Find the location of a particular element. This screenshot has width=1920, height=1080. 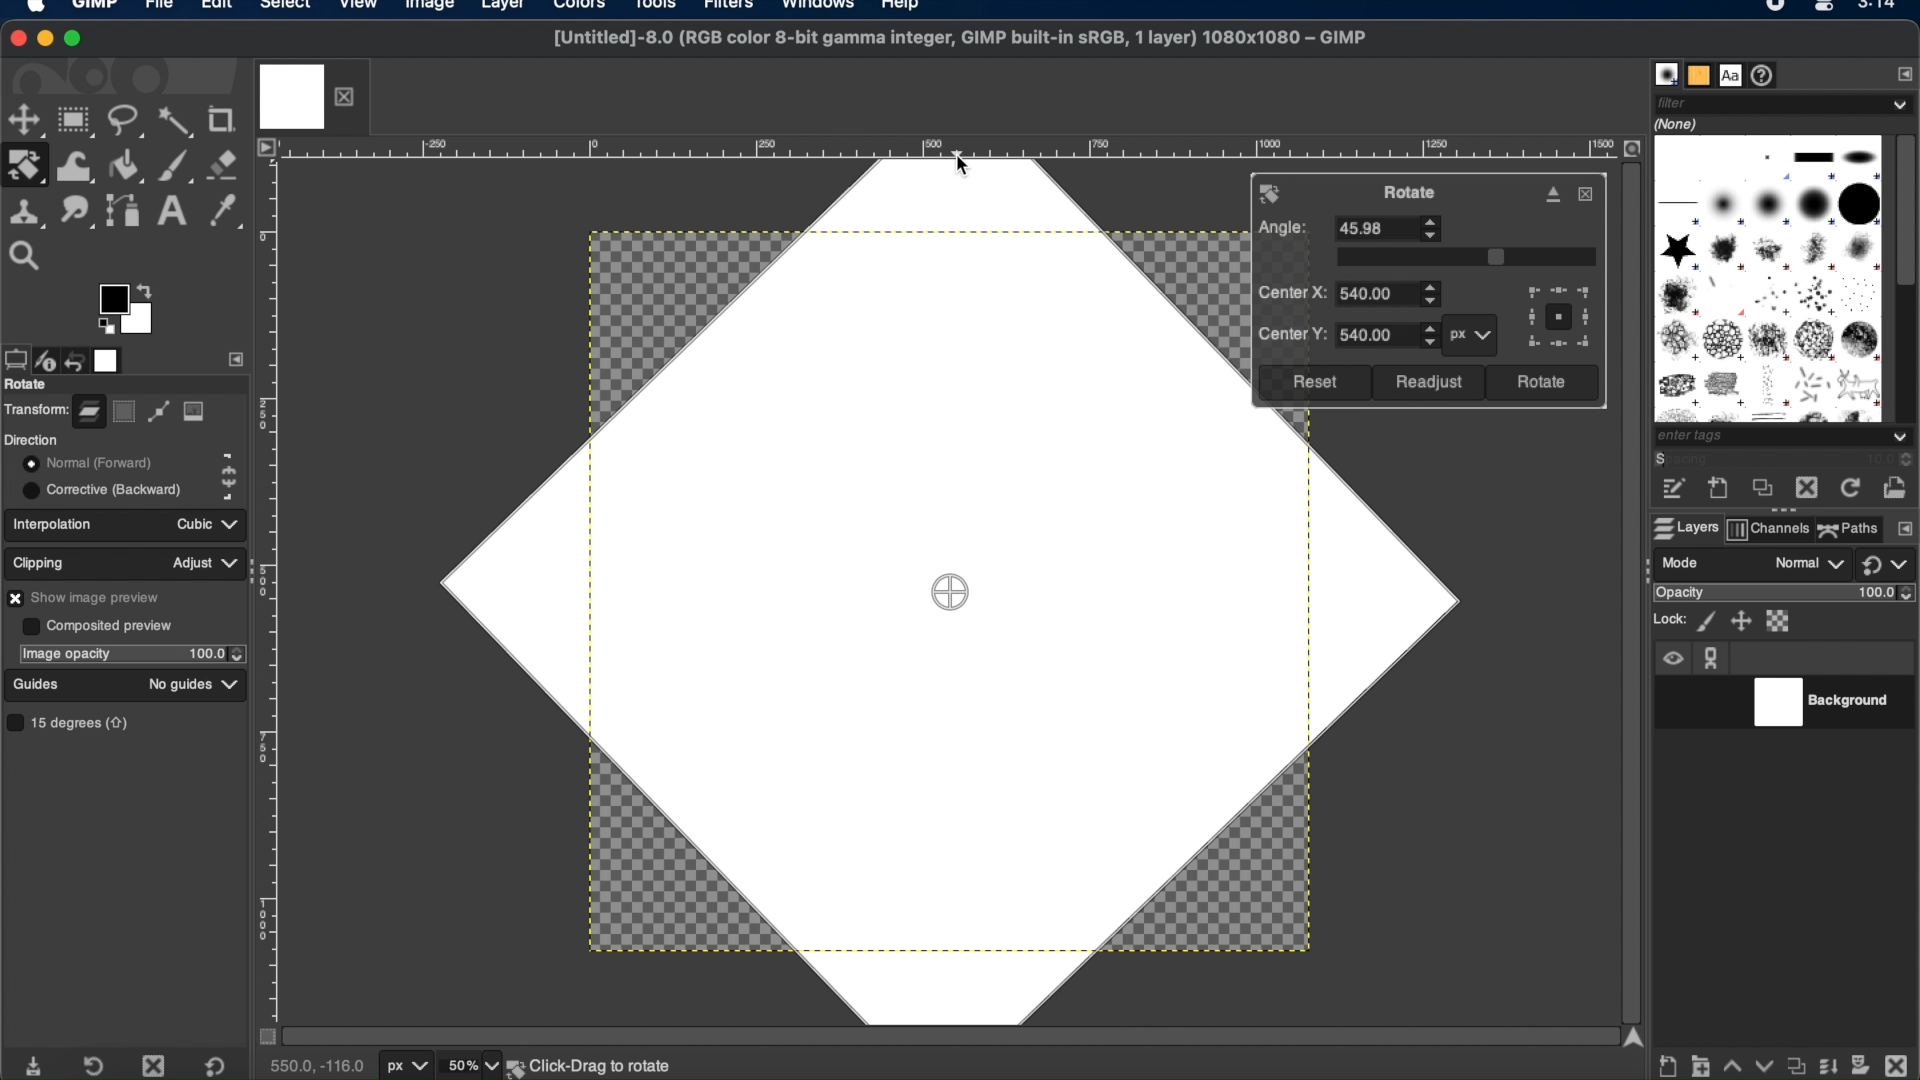

layers is located at coordinates (1682, 528).